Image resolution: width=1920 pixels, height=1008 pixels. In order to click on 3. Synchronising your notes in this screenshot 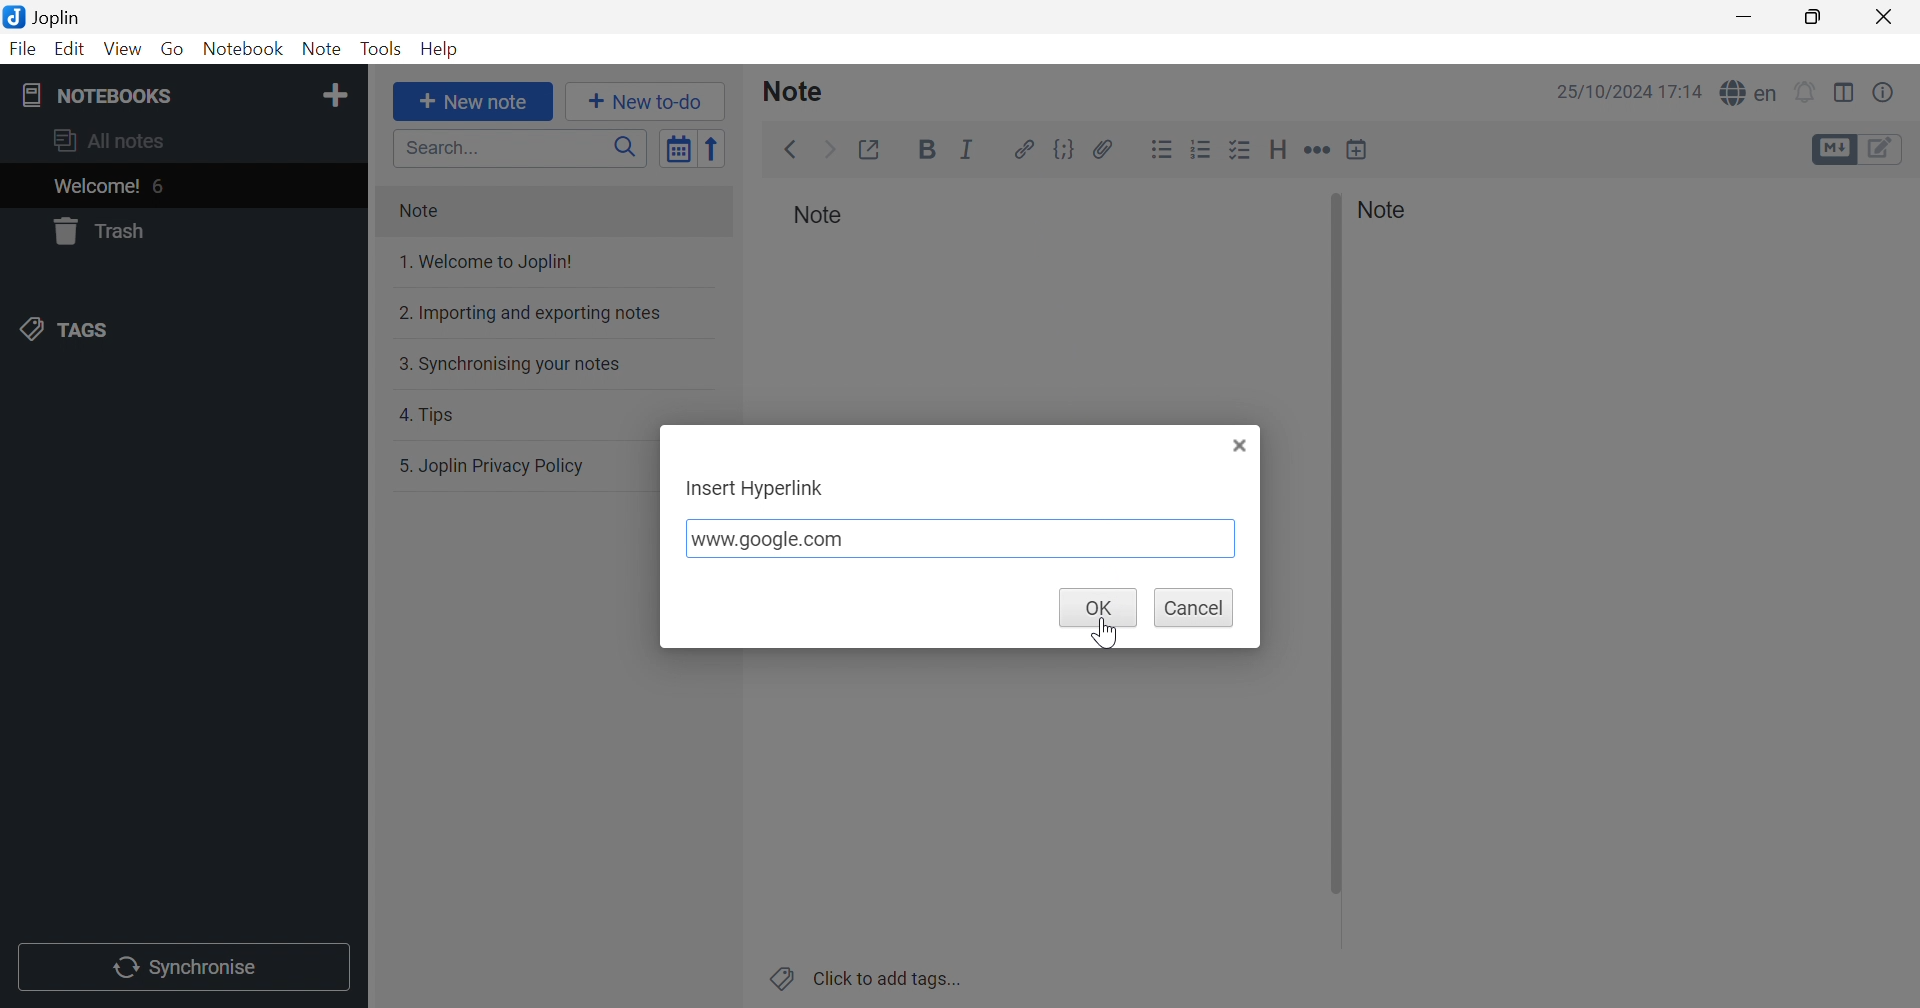, I will do `click(547, 363)`.